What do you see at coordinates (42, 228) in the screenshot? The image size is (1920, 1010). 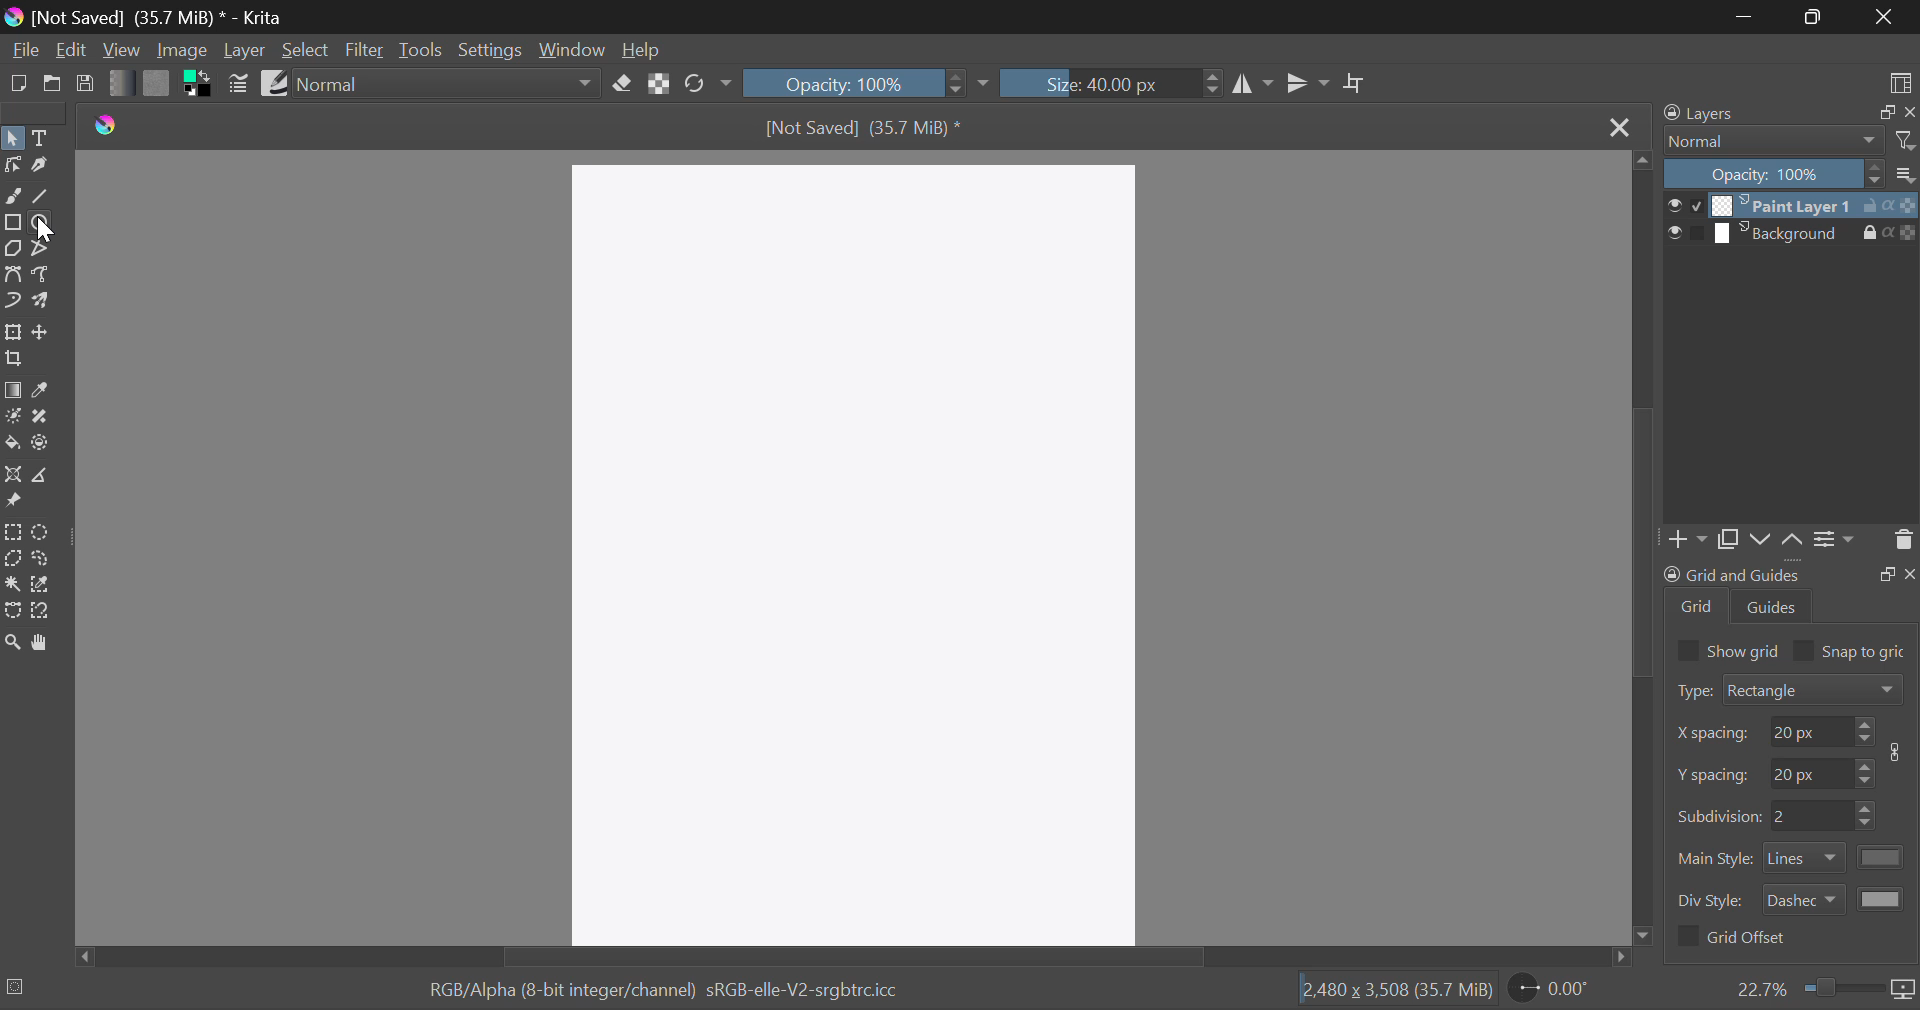 I see `cursor` at bounding box center [42, 228].